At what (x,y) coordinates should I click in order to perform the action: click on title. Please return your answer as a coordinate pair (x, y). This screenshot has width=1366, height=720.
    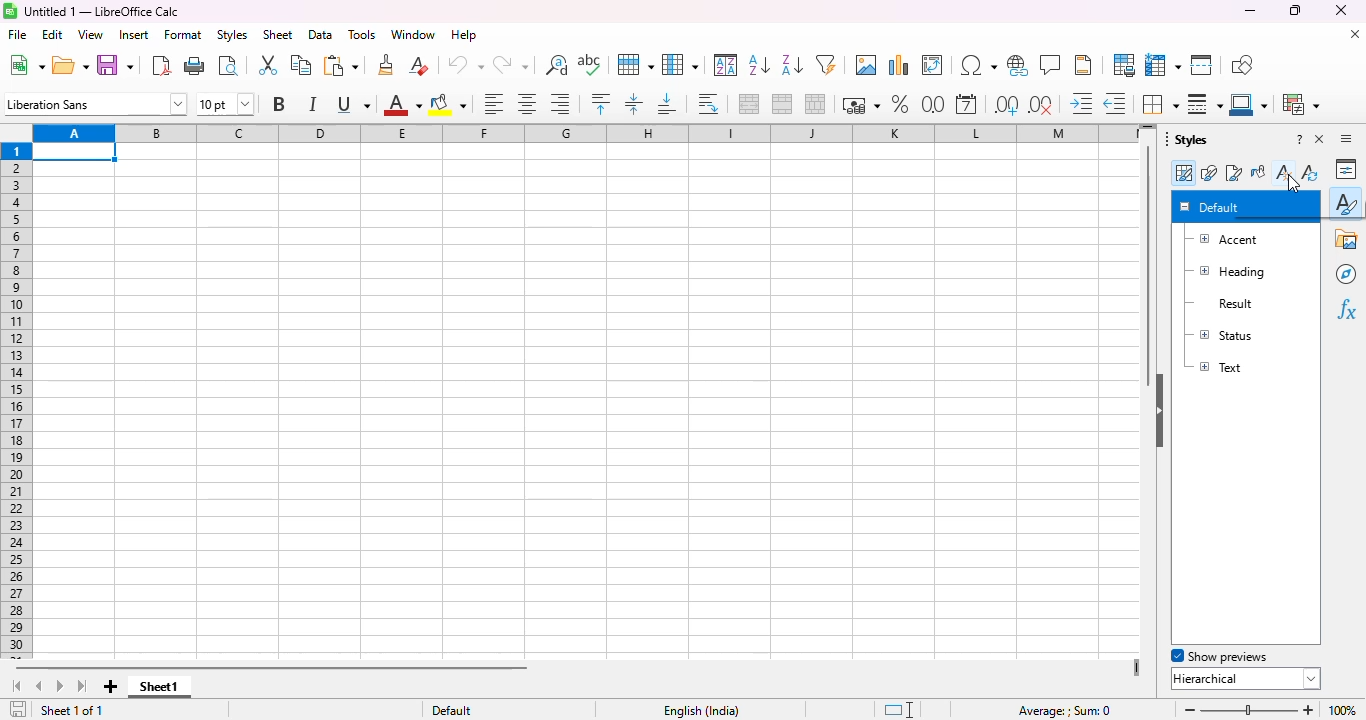
    Looking at the image, I should click on (102, 11).